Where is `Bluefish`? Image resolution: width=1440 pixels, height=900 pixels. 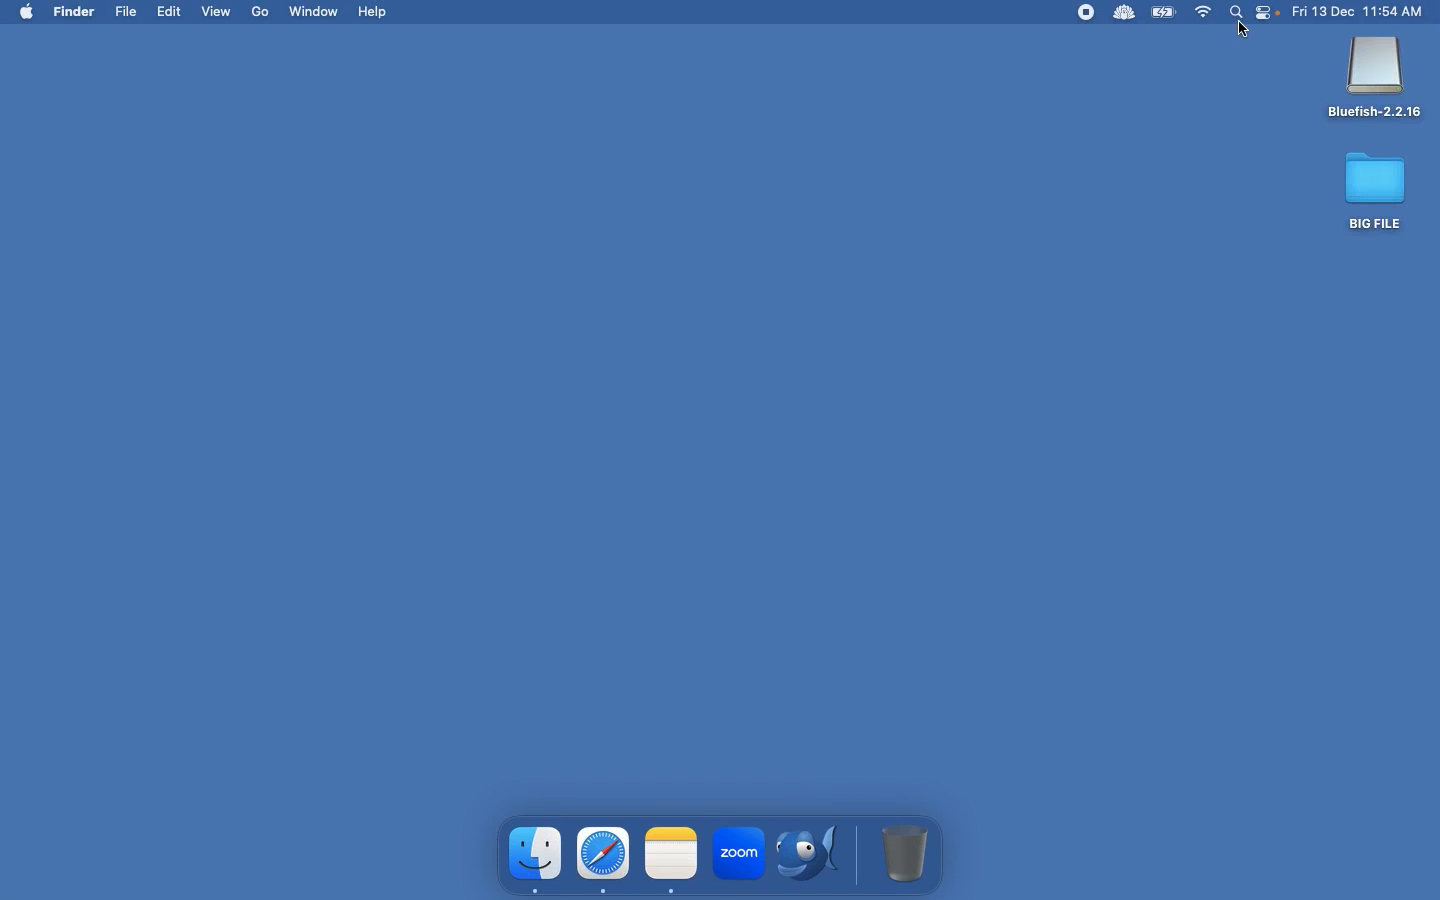
Bluefish is located at coordinates (1375, 79).